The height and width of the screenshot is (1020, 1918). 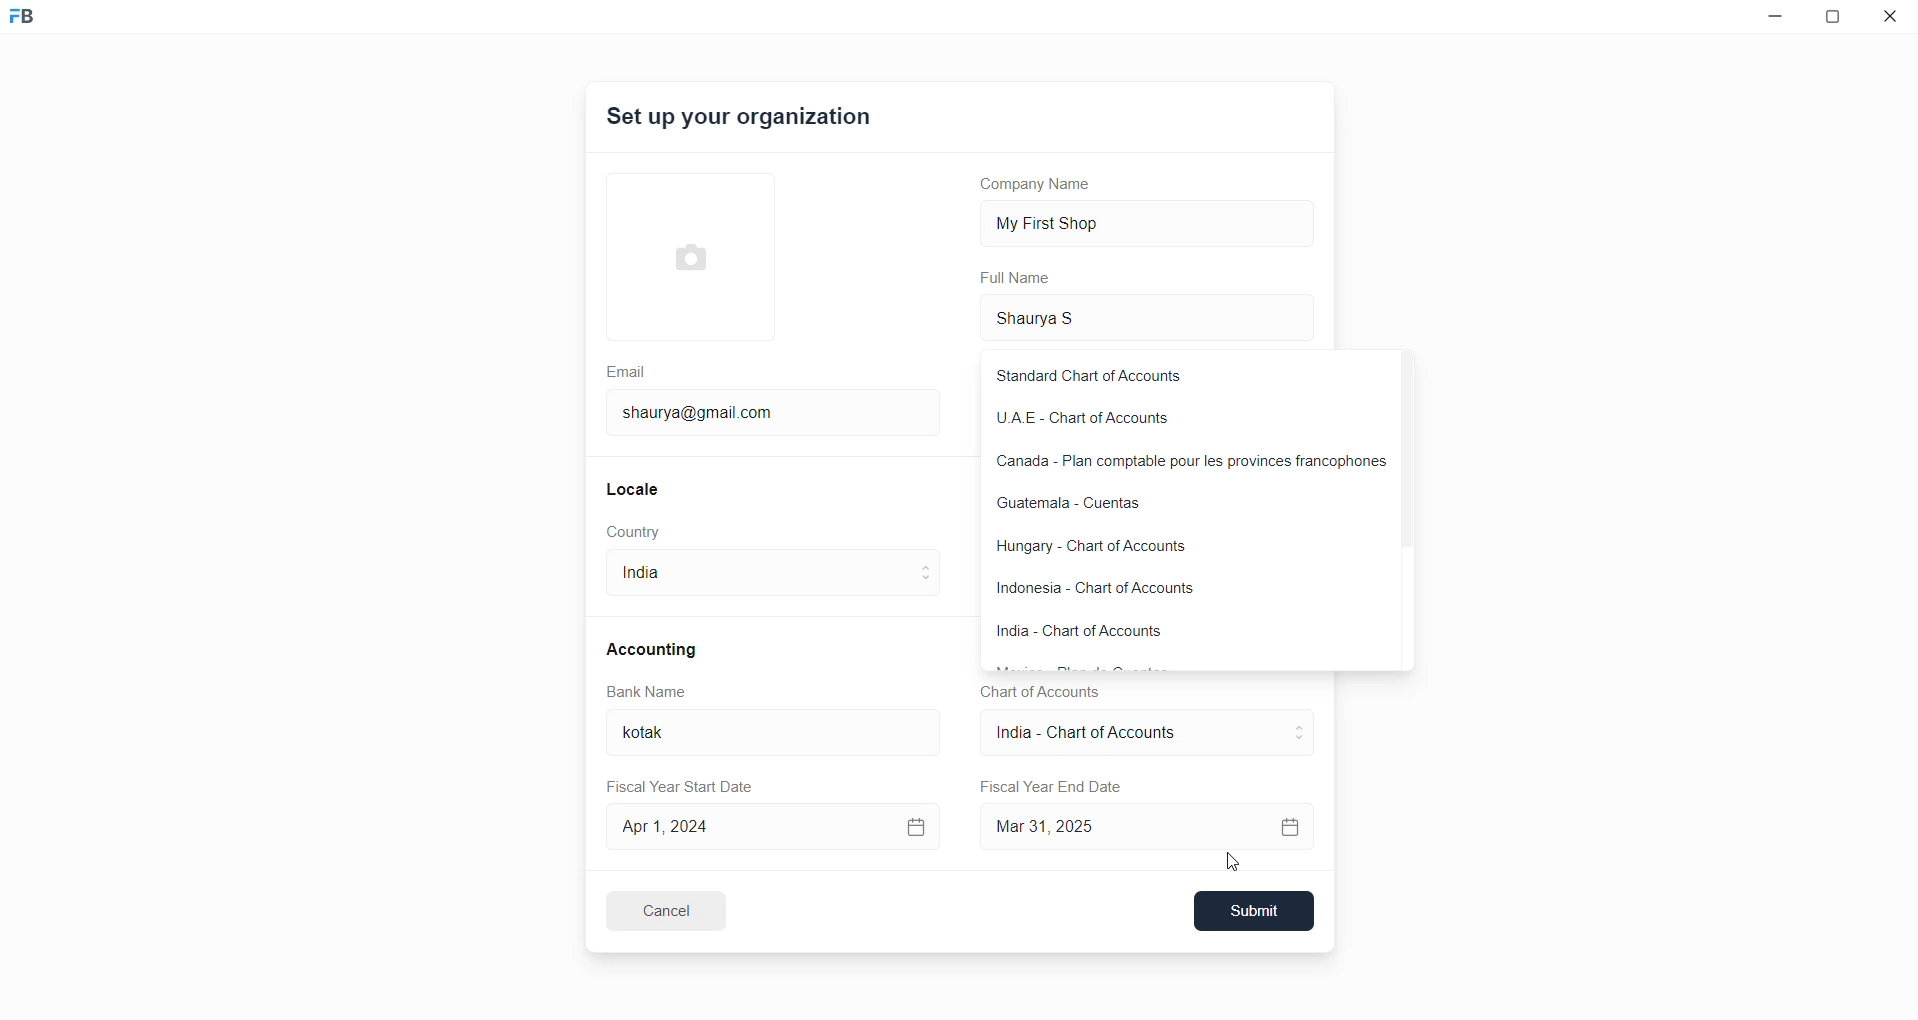 What do you see at coordinates (1151, 826) in the screenshot?
I see `Mar 31, 2025` at bounding box center [1151, 826].